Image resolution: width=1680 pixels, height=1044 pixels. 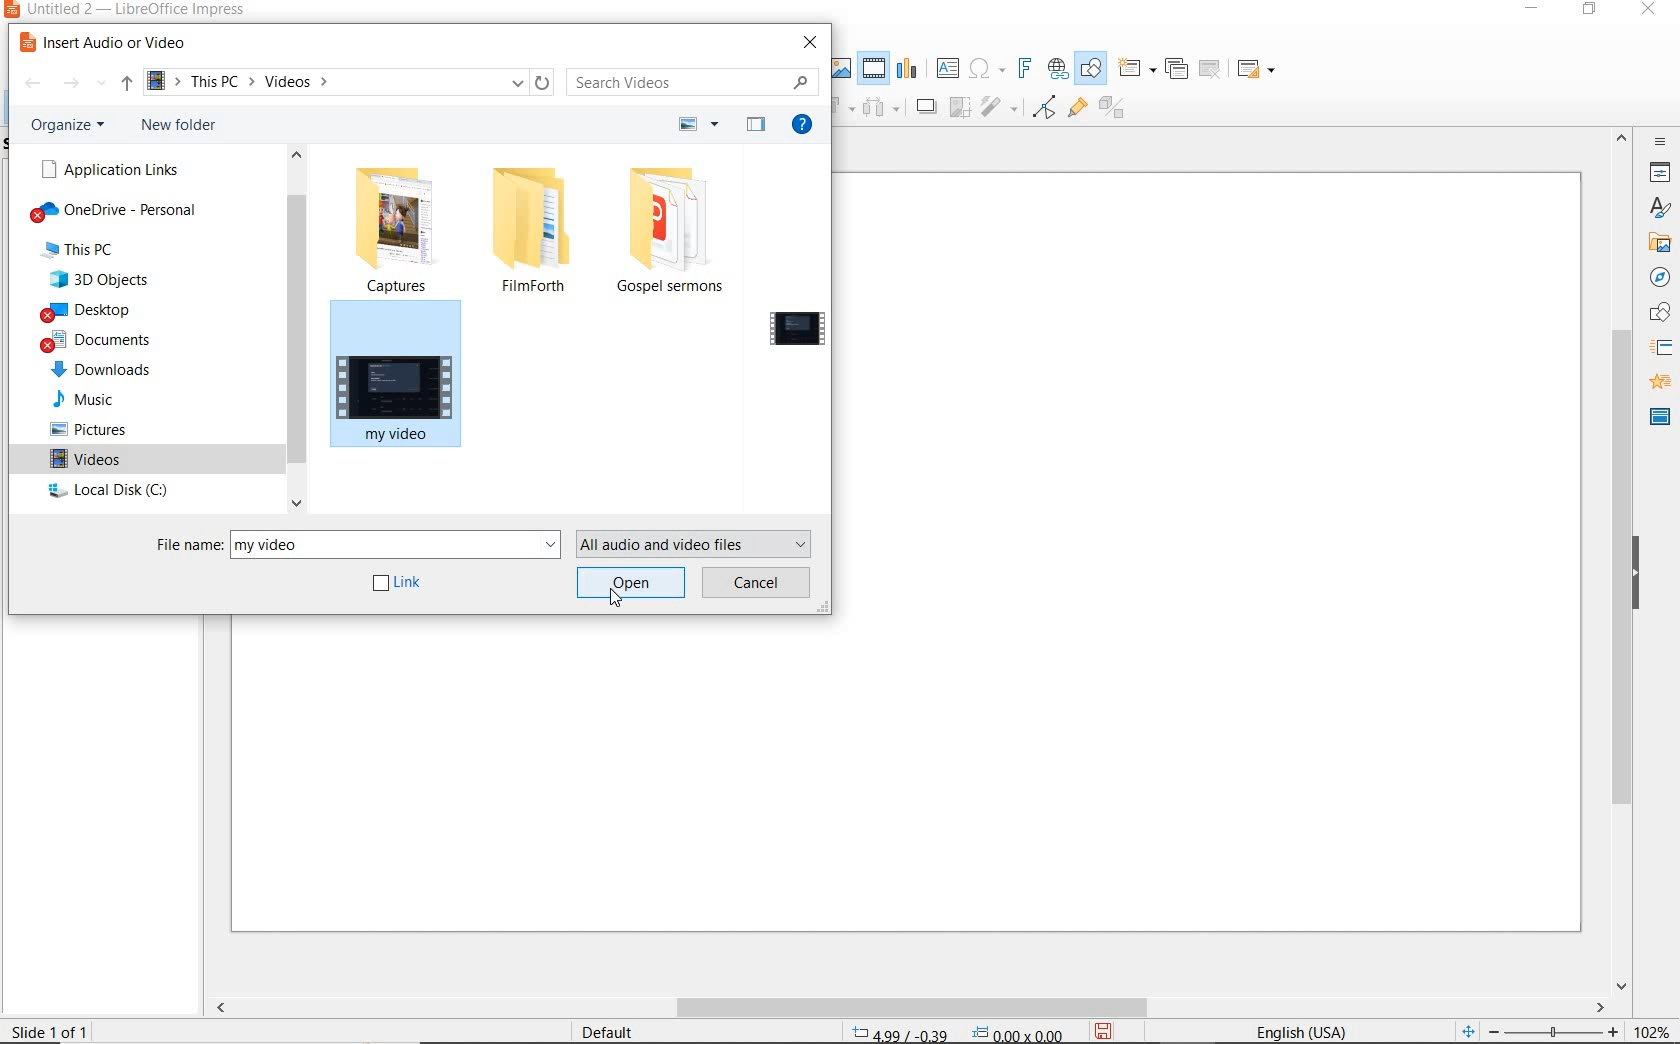 What do you see at coordinates (1058, 70) in the screenshot?
I see `INSERT HYPERLINK` at bounding box center [1058, 70].